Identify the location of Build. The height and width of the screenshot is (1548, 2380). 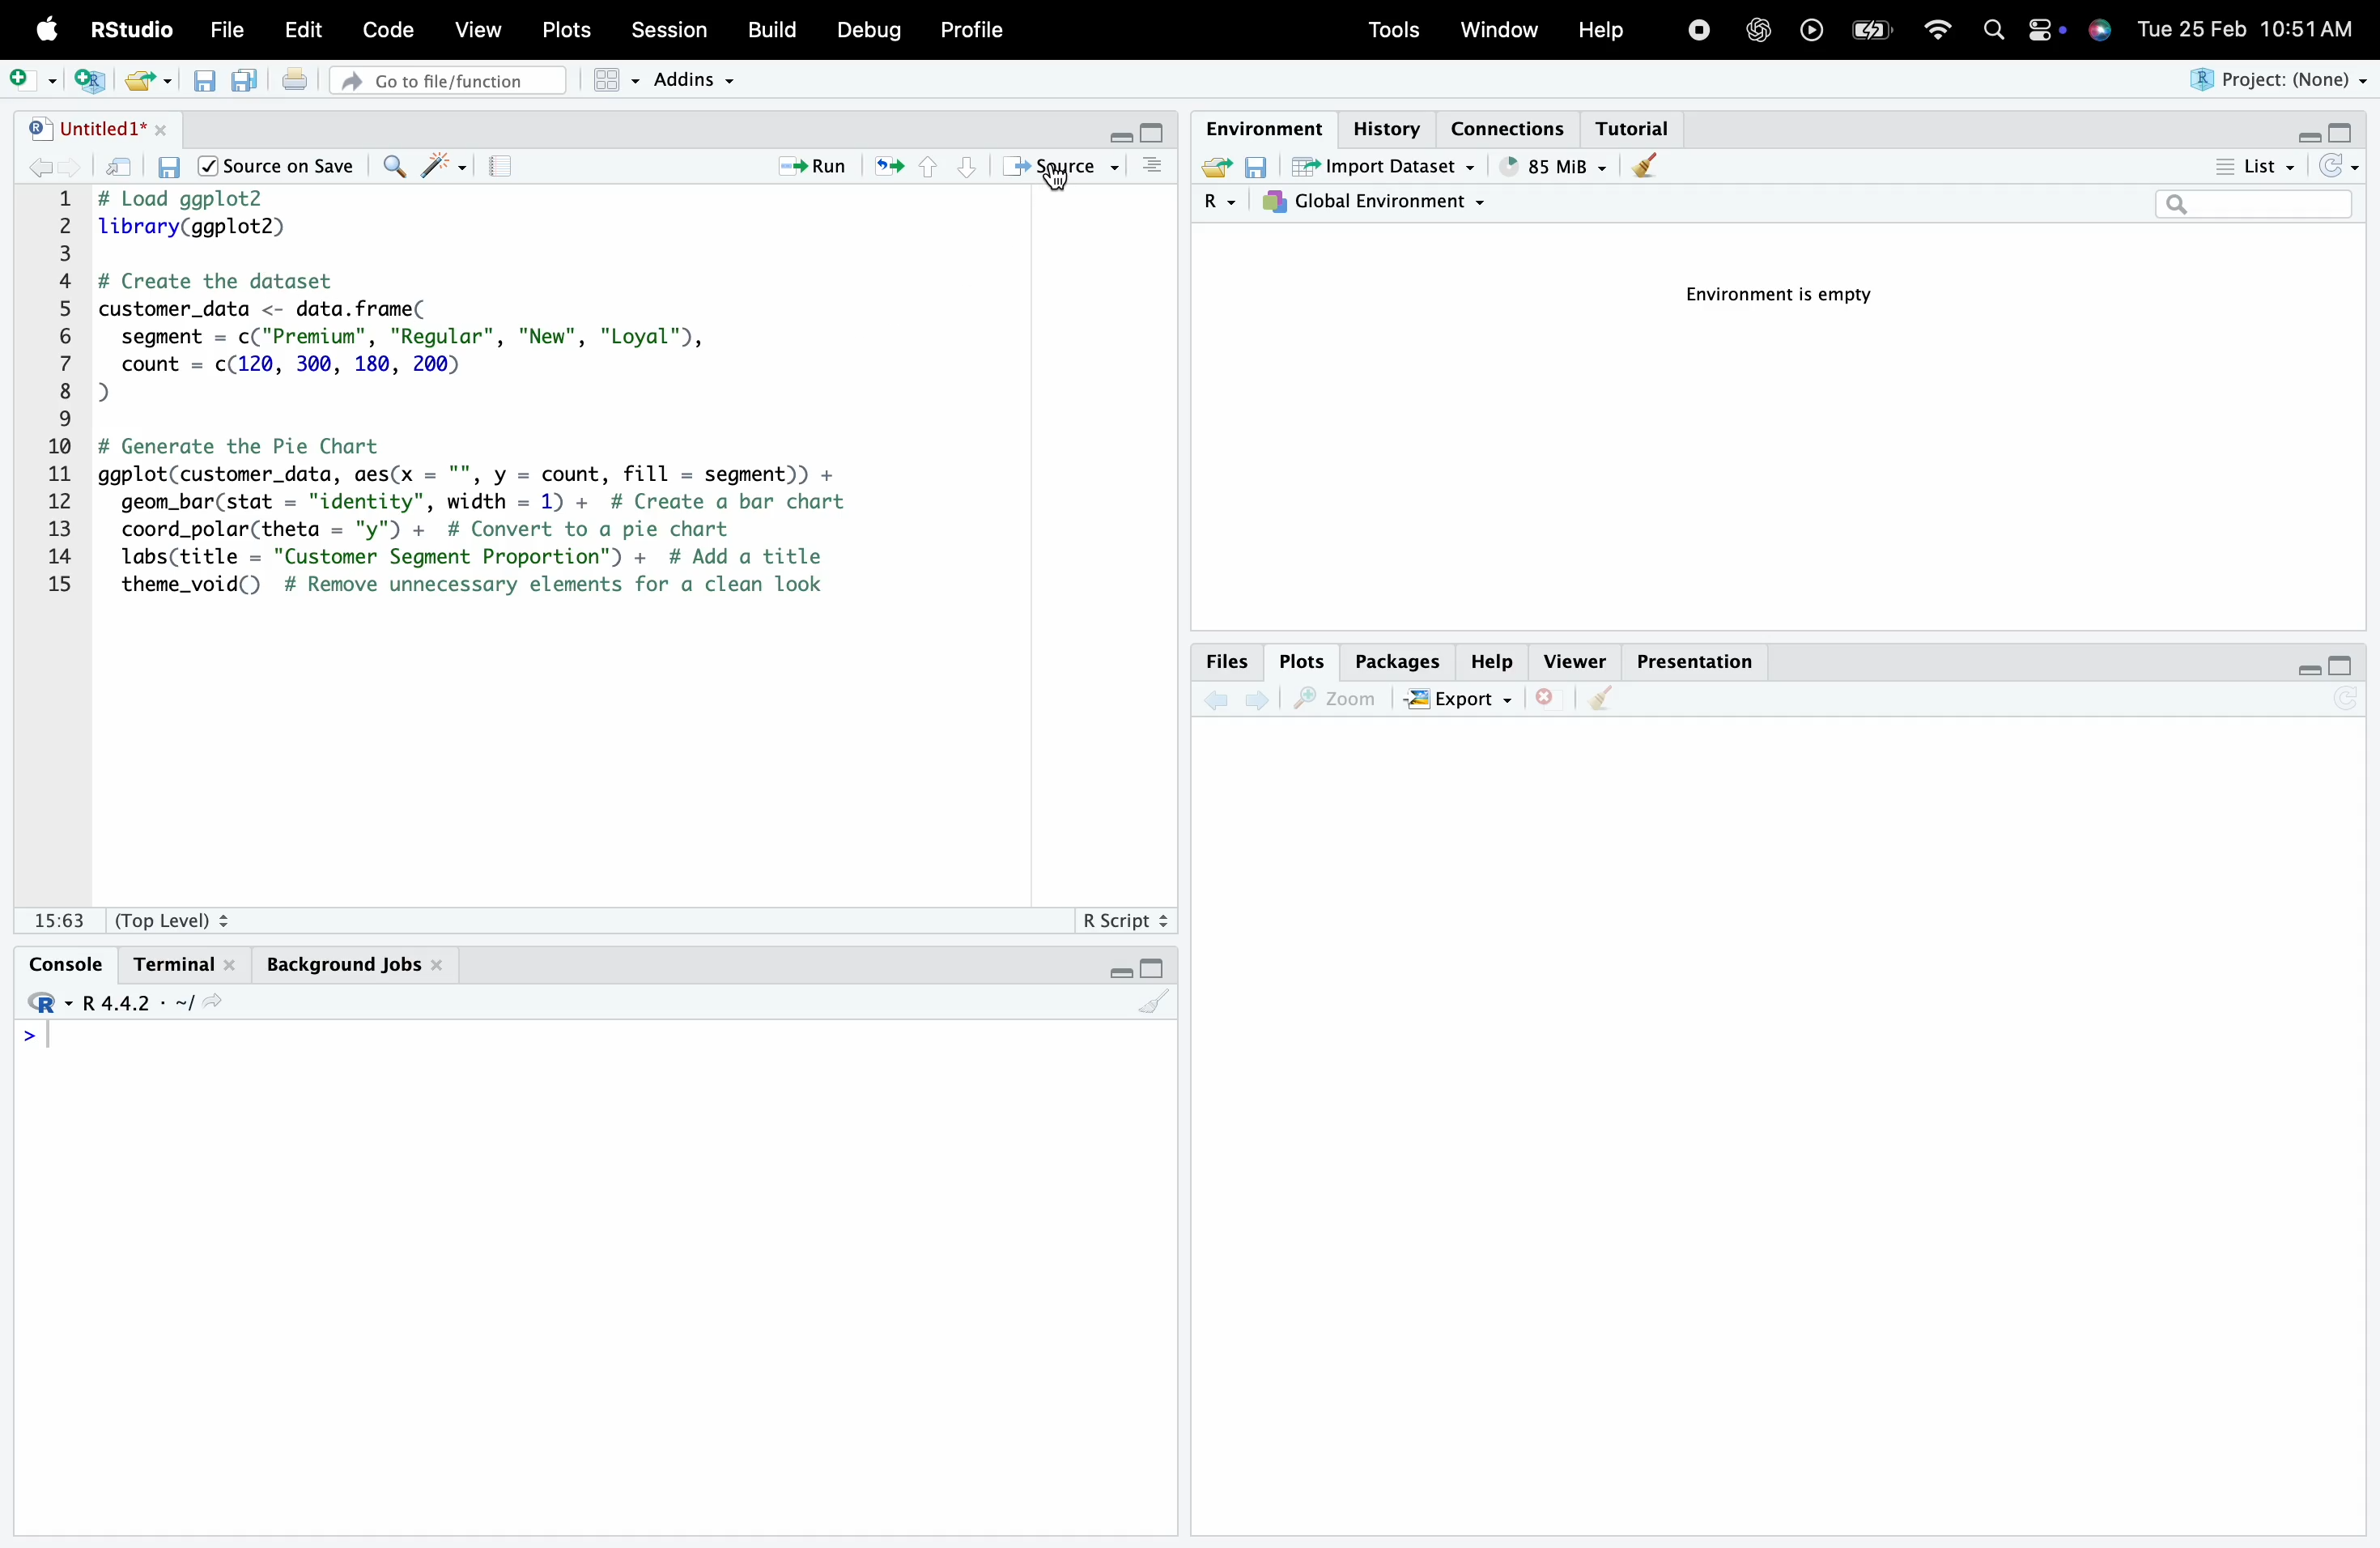
(778, 27).